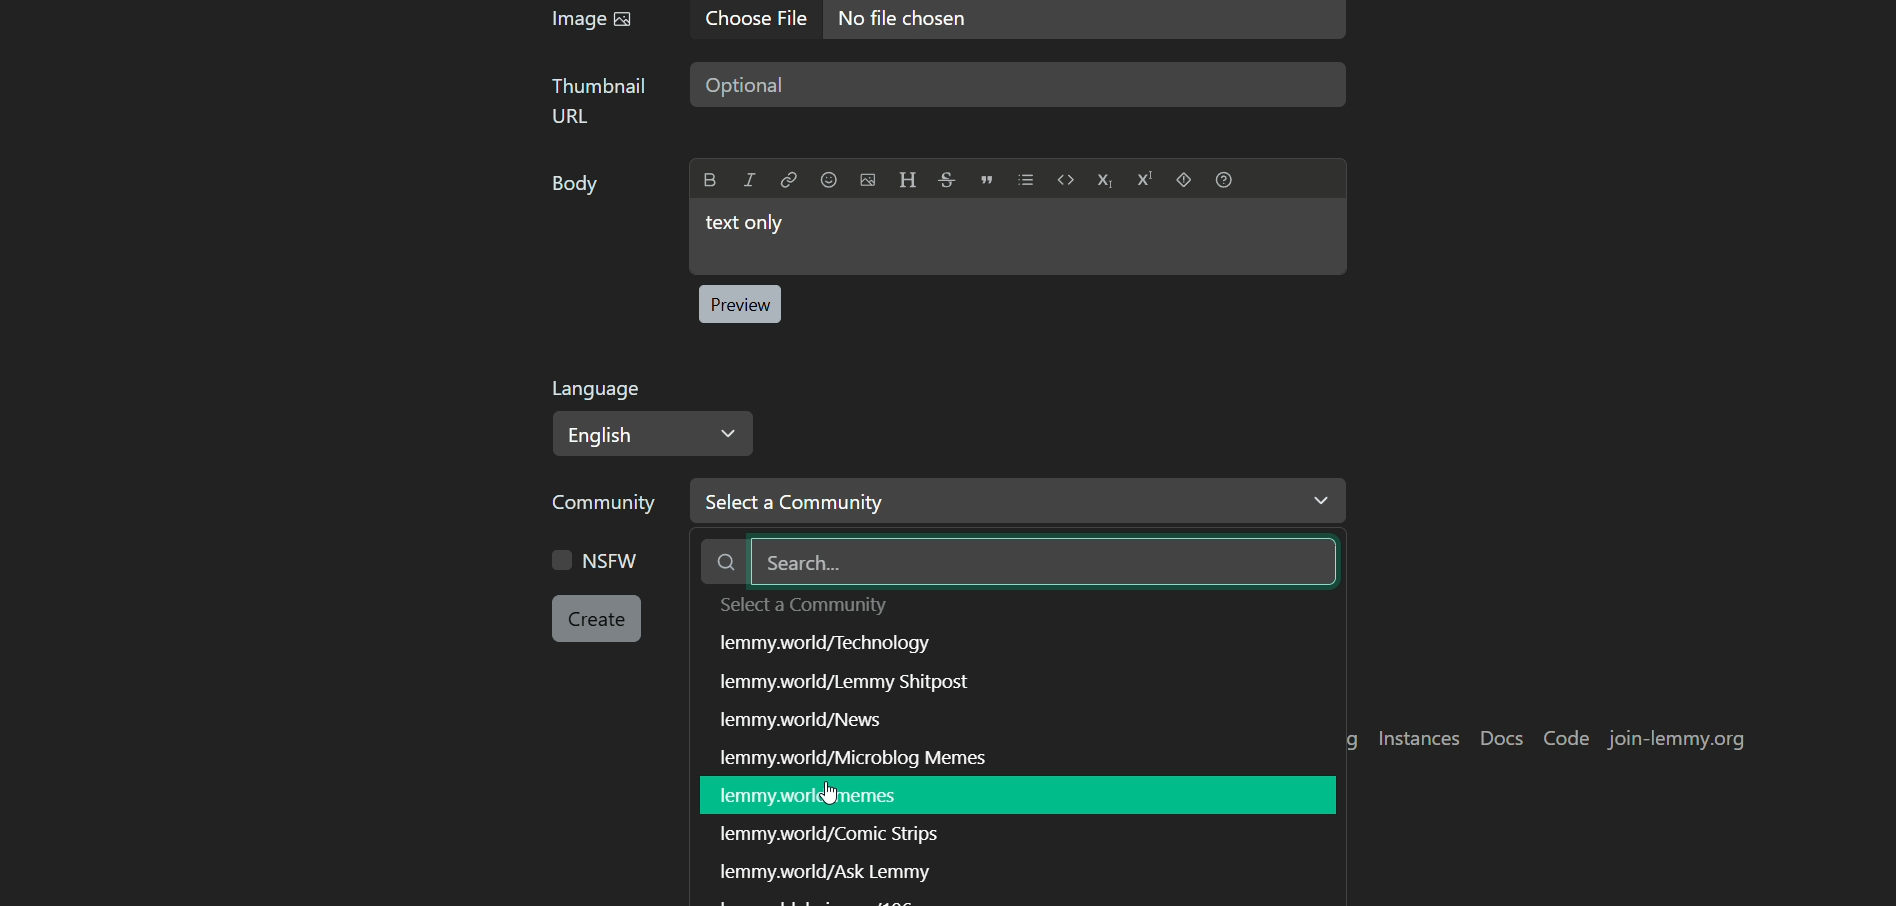 This screenshot has height=906, width=1896. I want to click on Subscript, so click(1106, 181).